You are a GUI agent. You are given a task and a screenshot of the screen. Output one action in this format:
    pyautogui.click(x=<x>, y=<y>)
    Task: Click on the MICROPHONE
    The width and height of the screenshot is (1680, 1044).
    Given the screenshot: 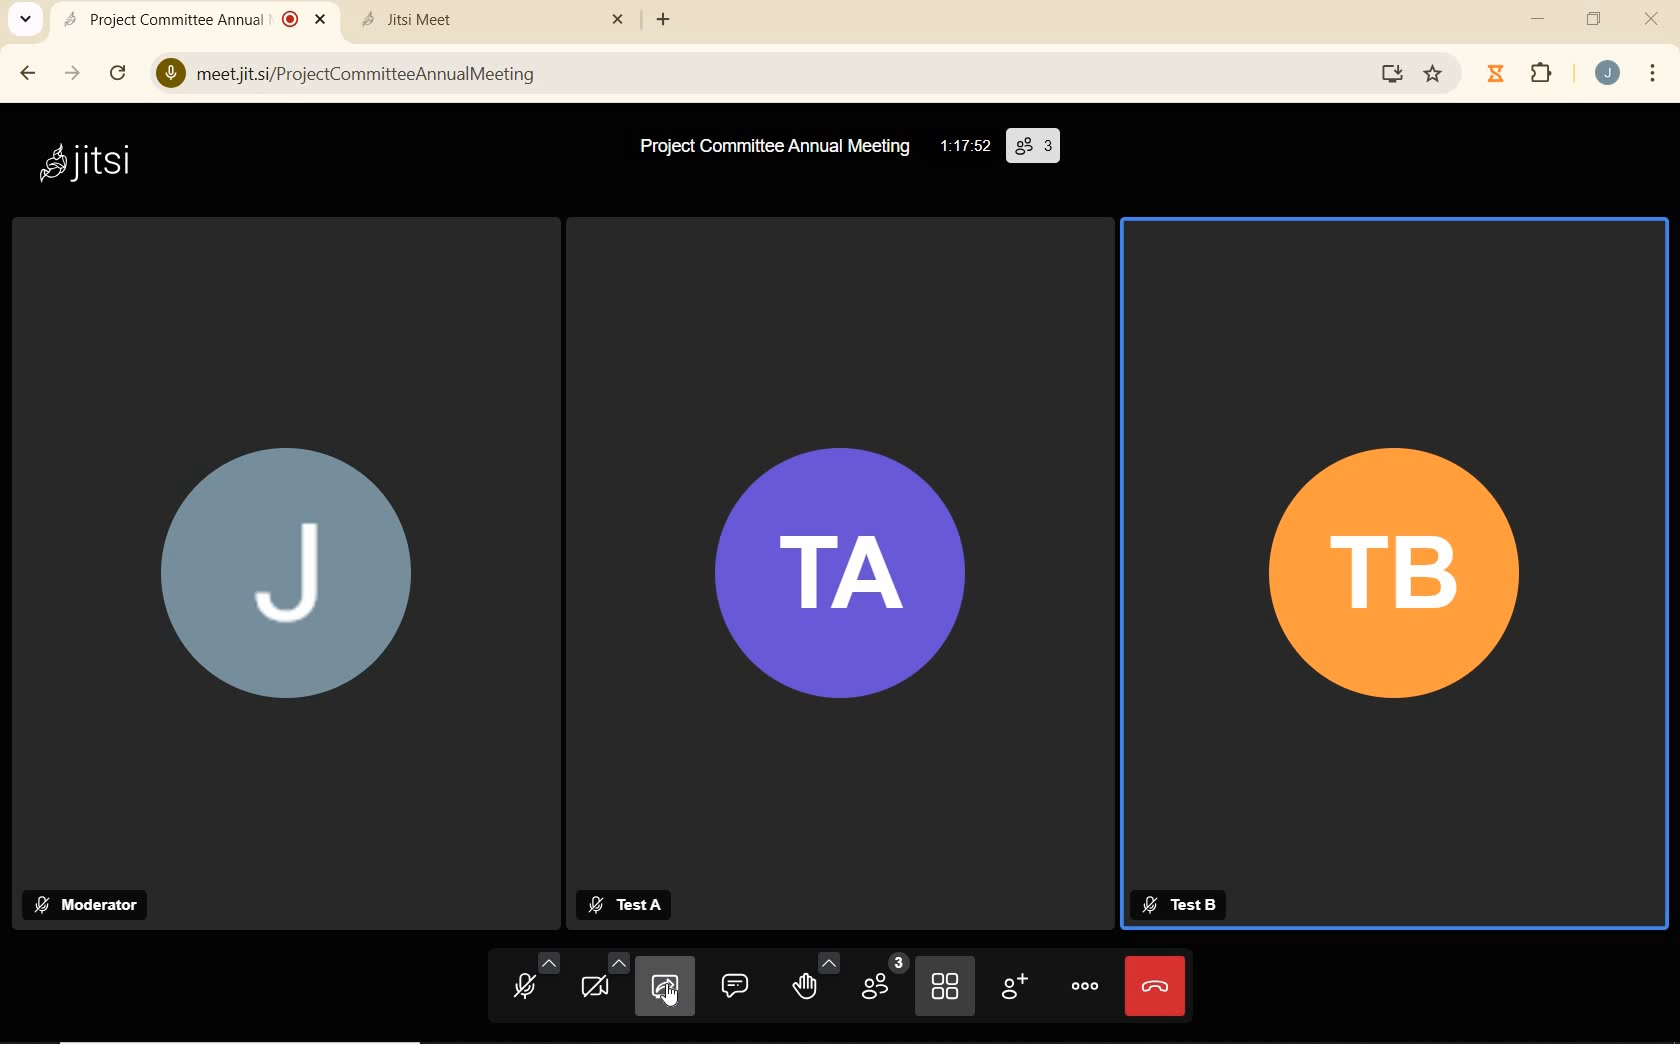 What is the action you would take?
    pyautogui.click(x=526, y=984)
    